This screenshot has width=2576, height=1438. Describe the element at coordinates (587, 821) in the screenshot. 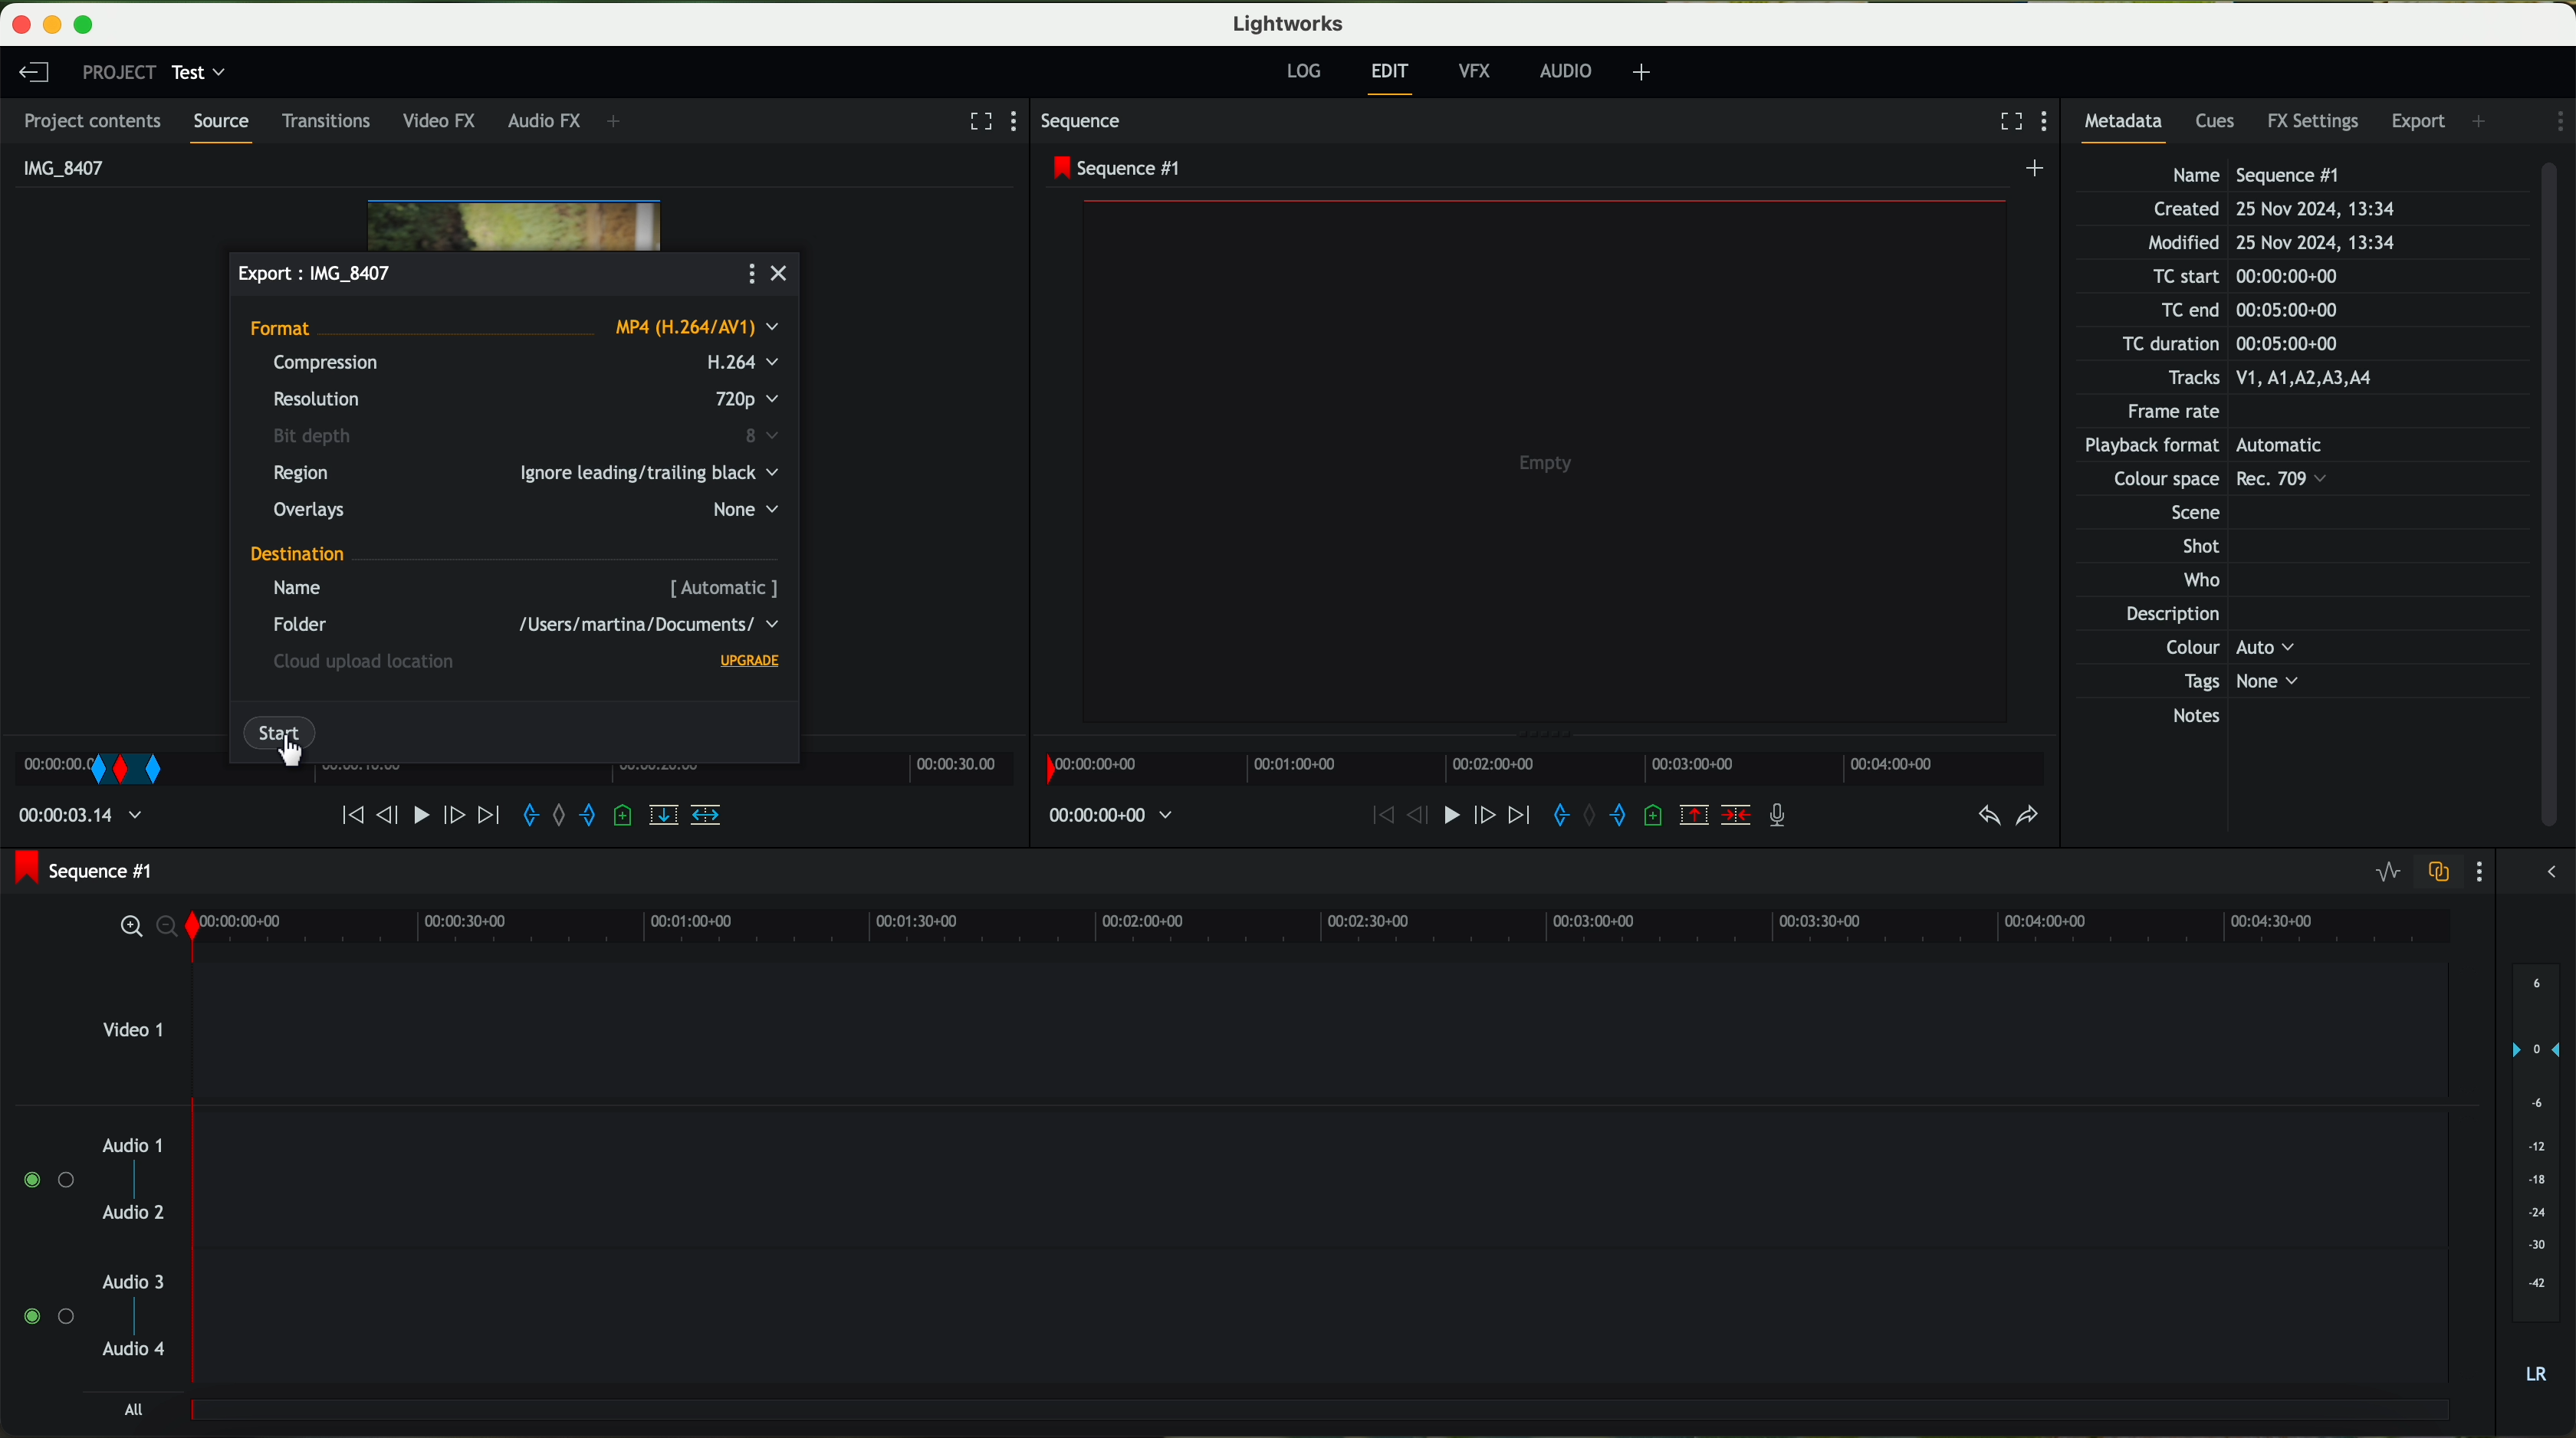

I see `add an out mark` at that location.